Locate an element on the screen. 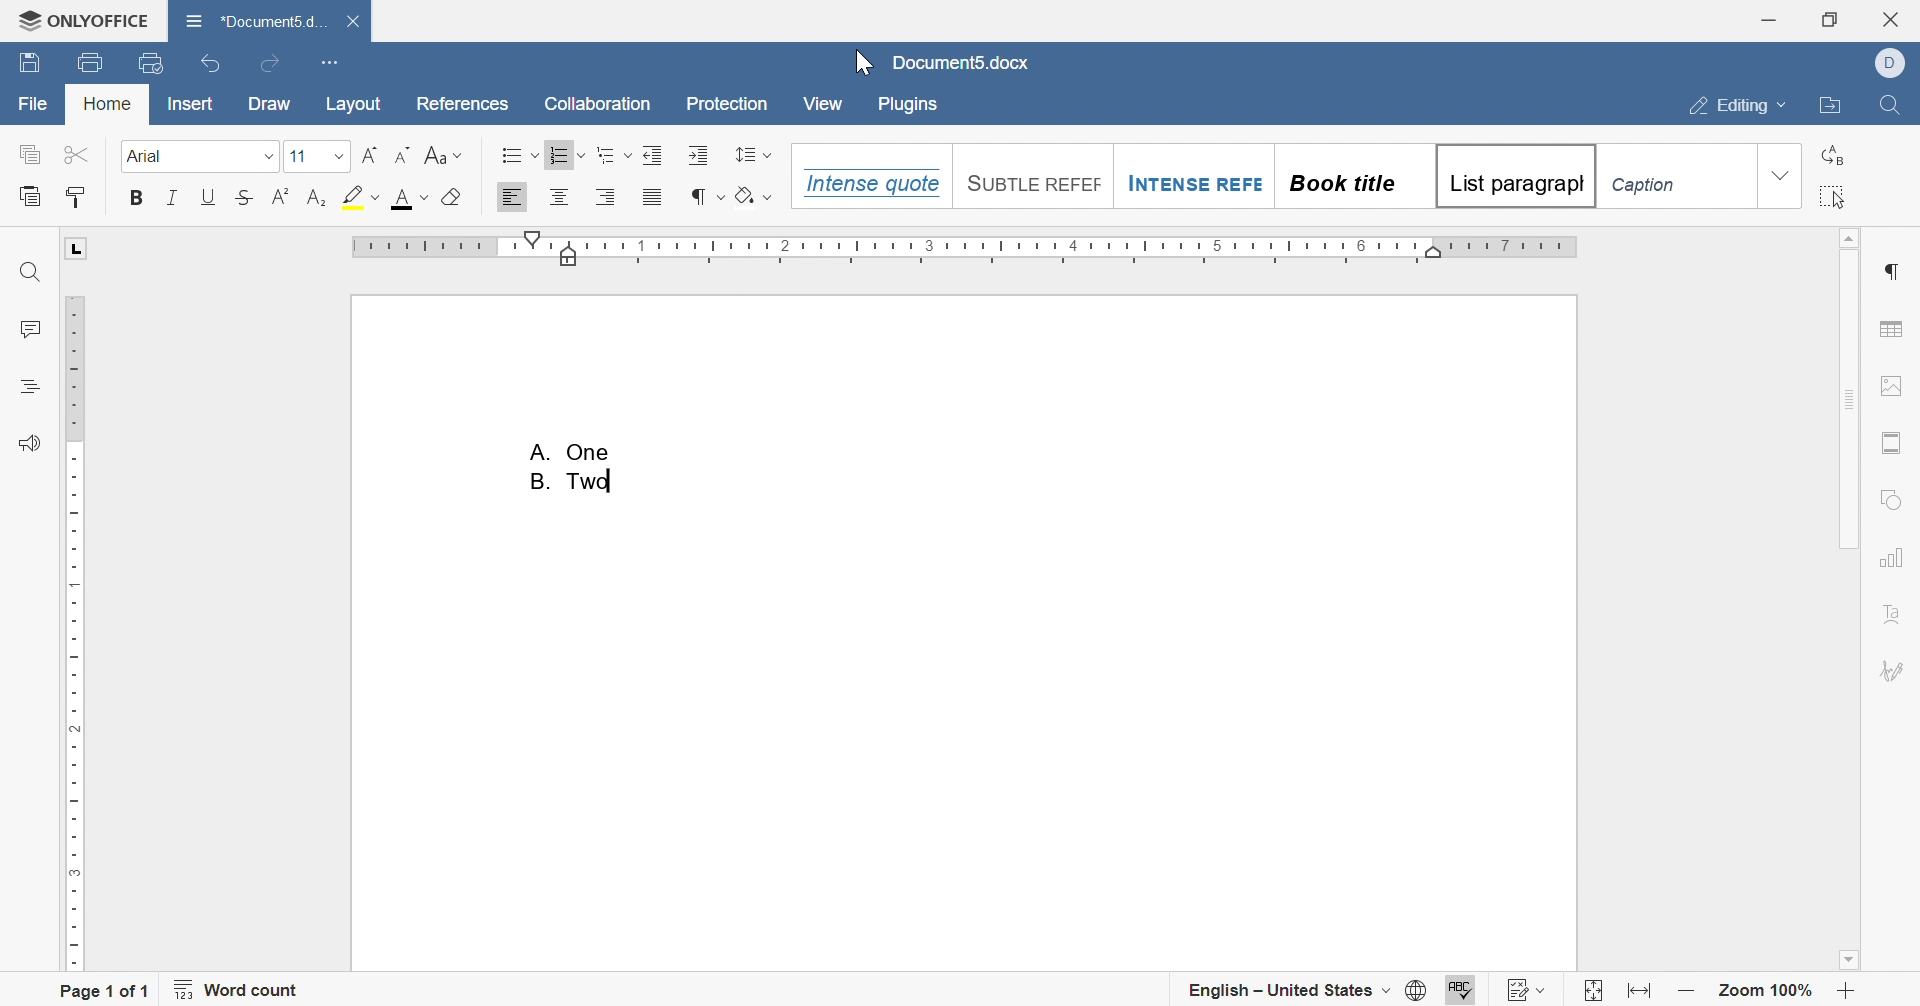 The width and height of the screenshot is (1920, 1006). feedback & support is located at coordinates (31, 442).